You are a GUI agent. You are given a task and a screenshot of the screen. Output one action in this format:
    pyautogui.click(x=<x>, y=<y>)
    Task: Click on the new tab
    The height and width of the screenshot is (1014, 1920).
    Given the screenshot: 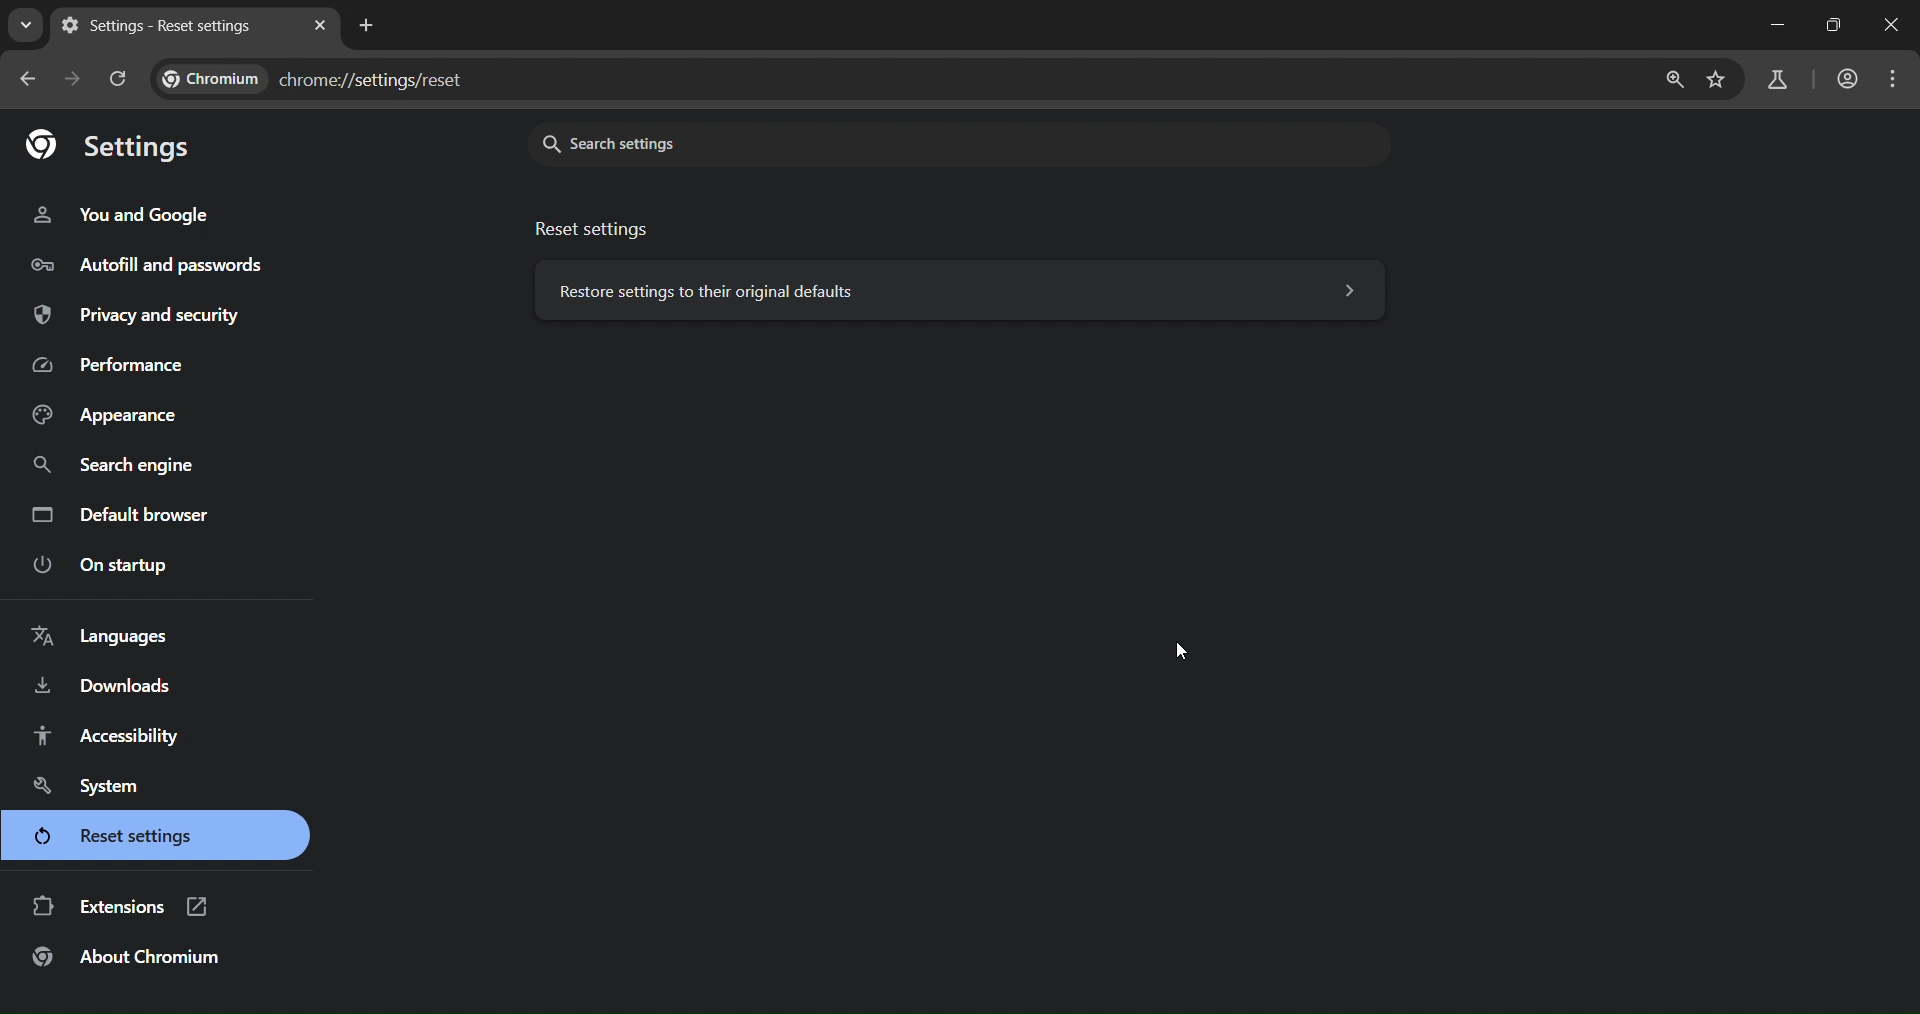 What is the action you would take?
    pyautogui.click(x=367, y=25)
    